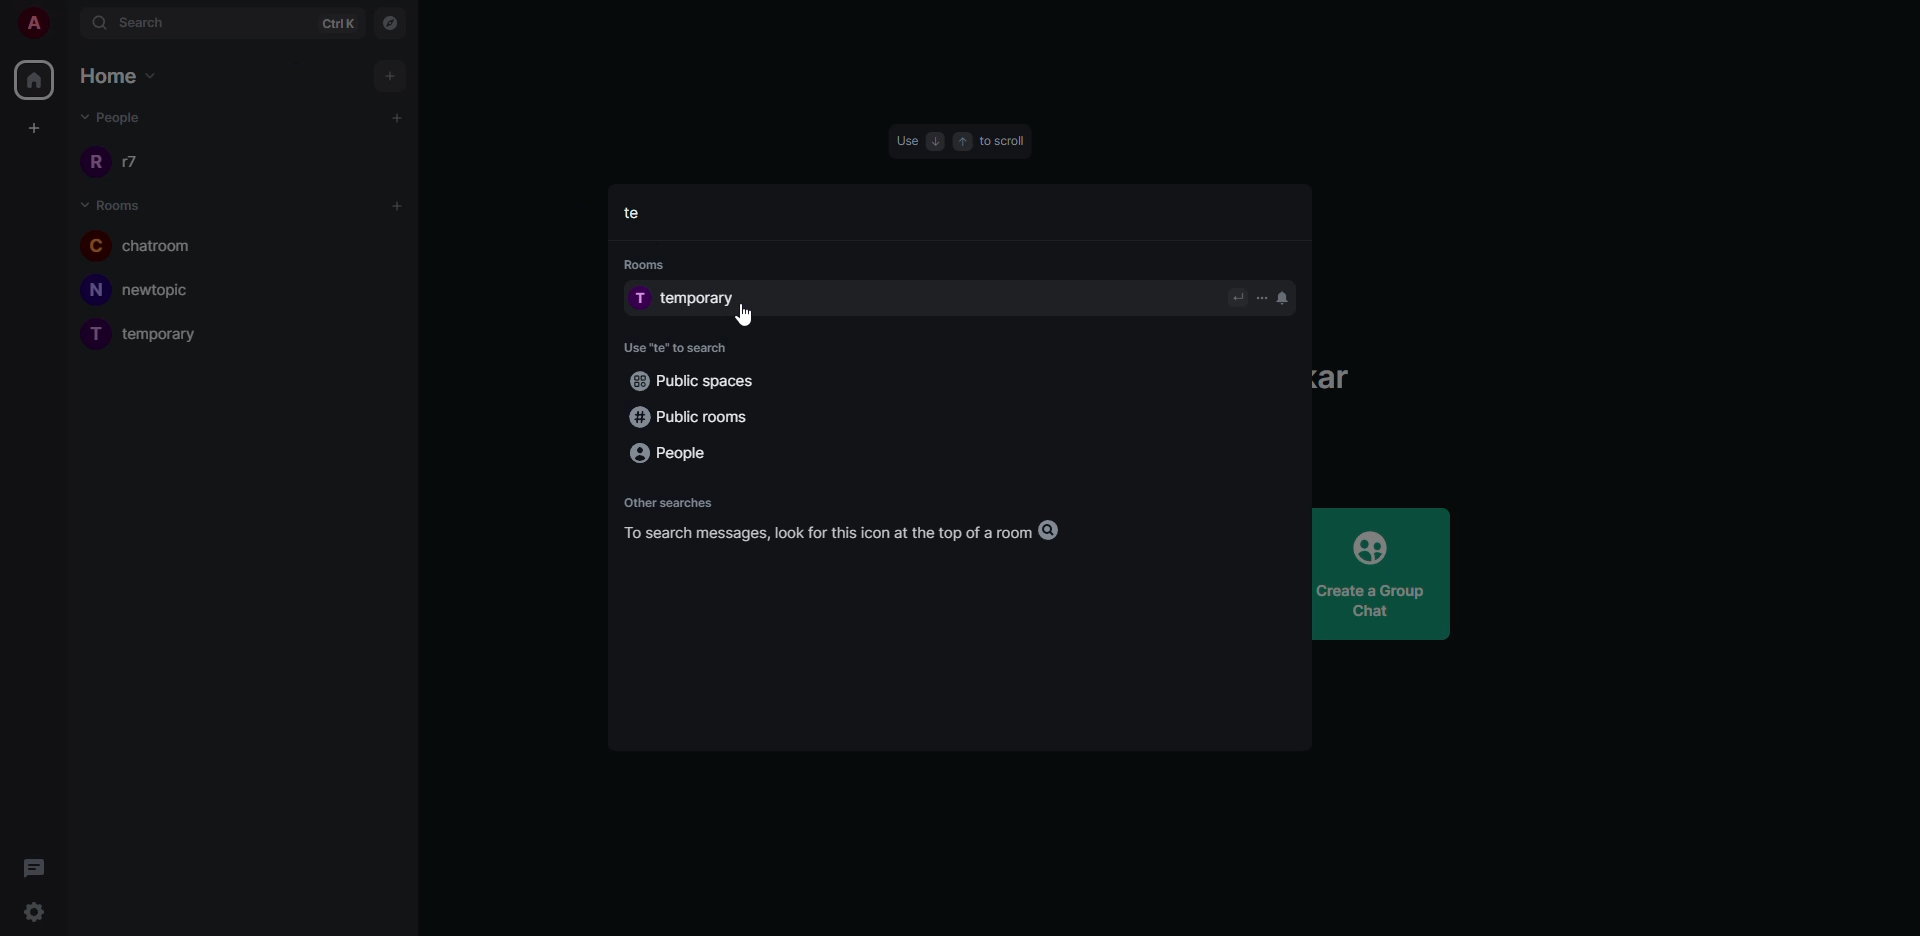 The height and width of the screenshot is (936, 1920). I want to click on Create a Group Chat, so click(1383, 574).